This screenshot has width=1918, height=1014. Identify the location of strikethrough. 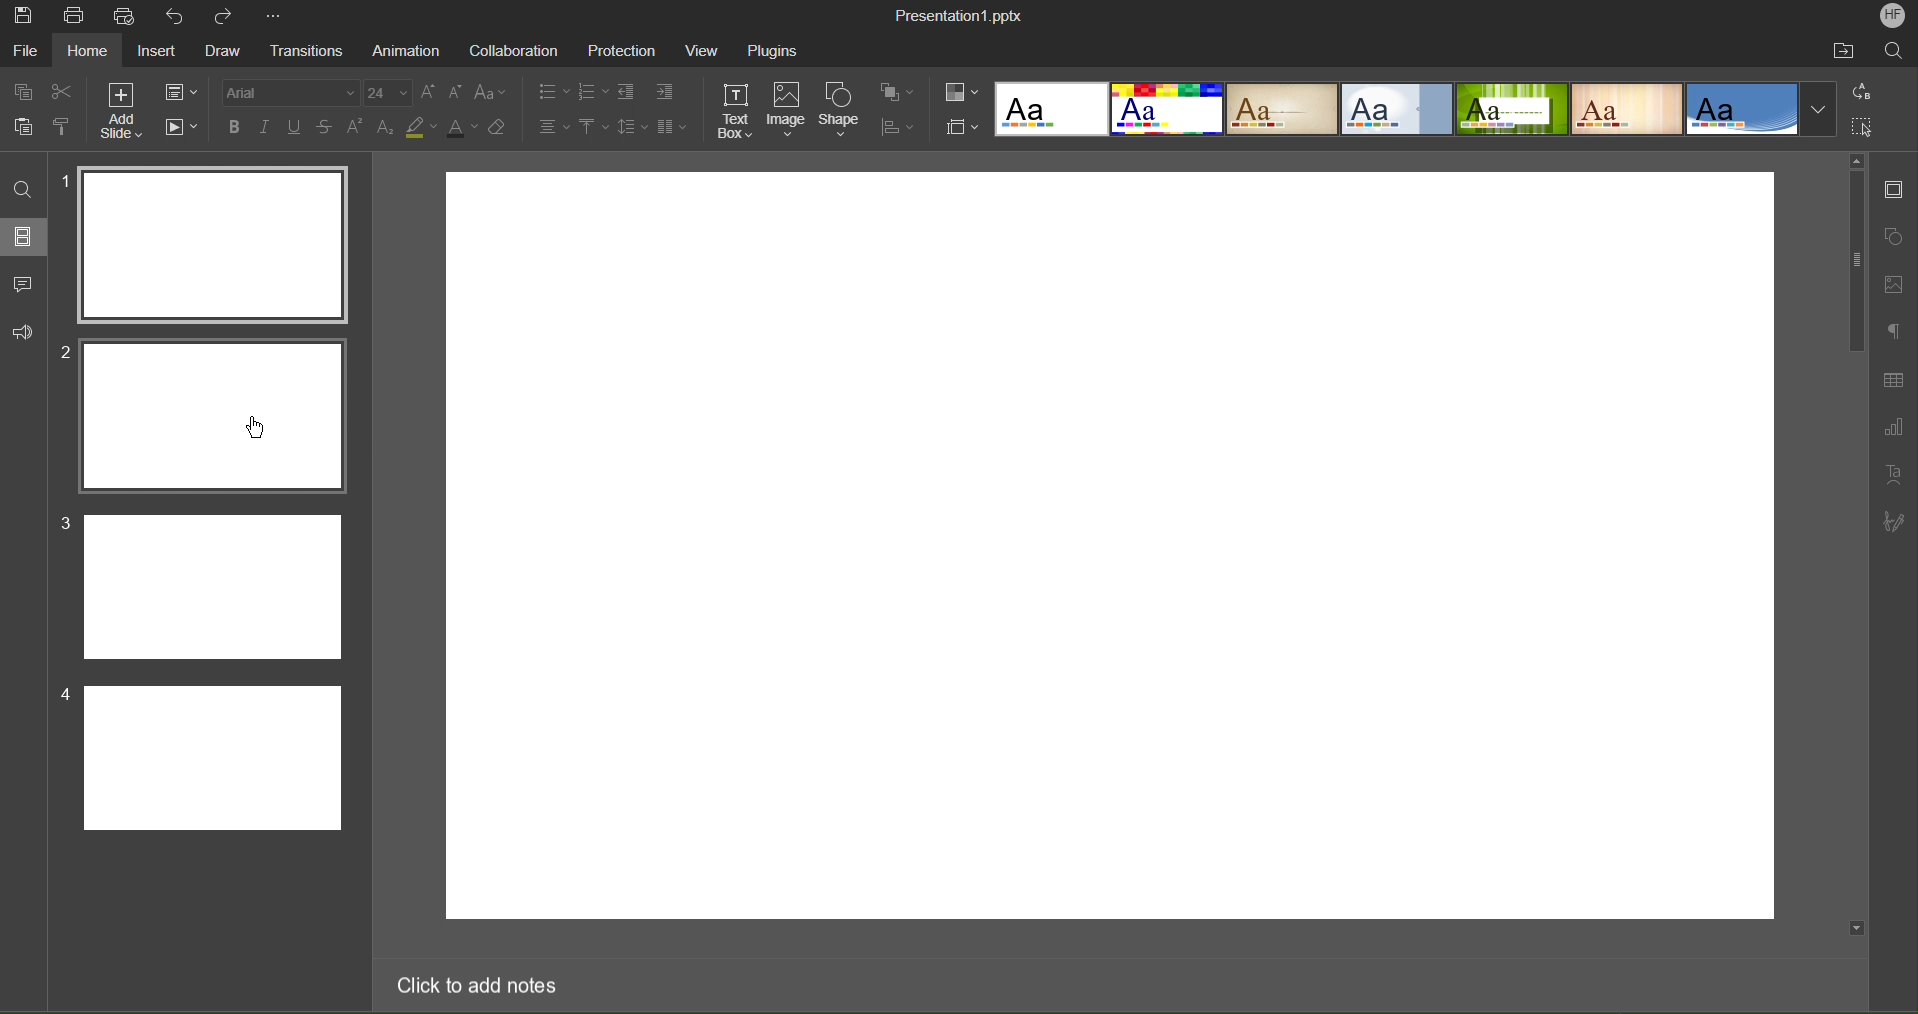
(326, 128).